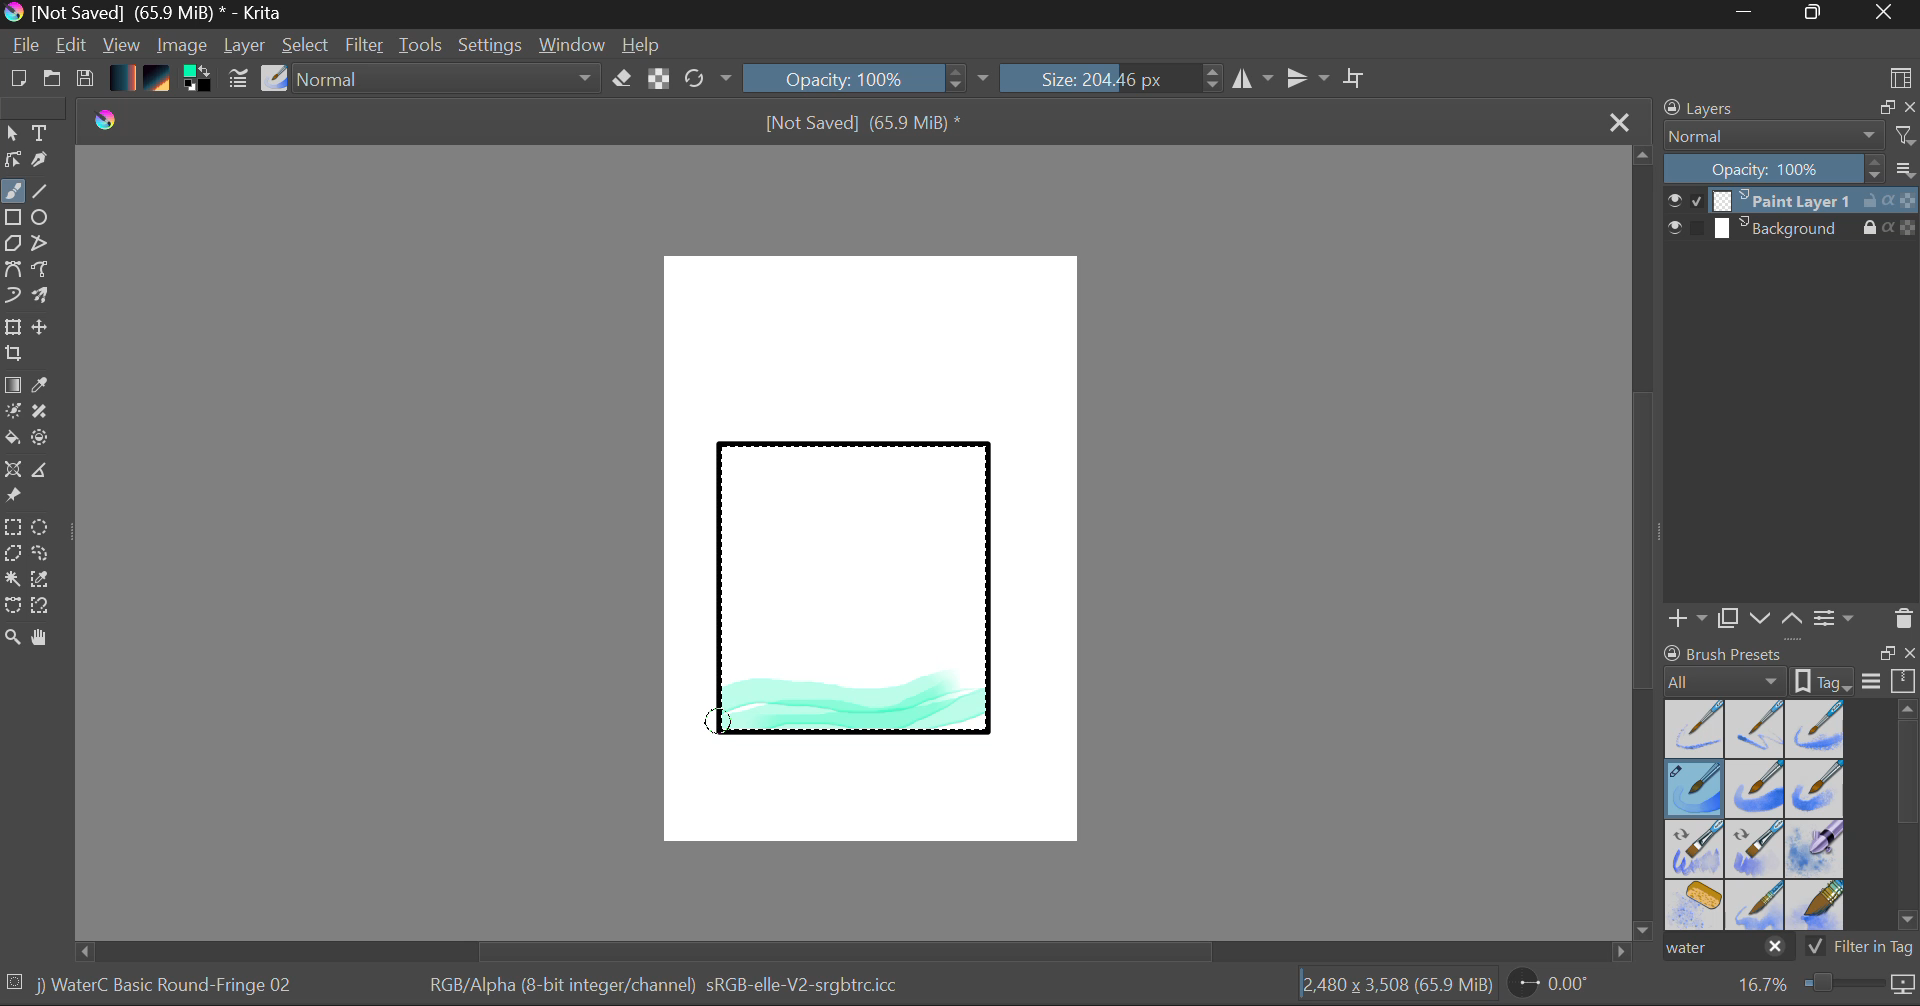 The image size is (1920, 1006). Describe the element at coordinates (12, 296) in the screenshot. I see `Dynamic Brush` at that location.